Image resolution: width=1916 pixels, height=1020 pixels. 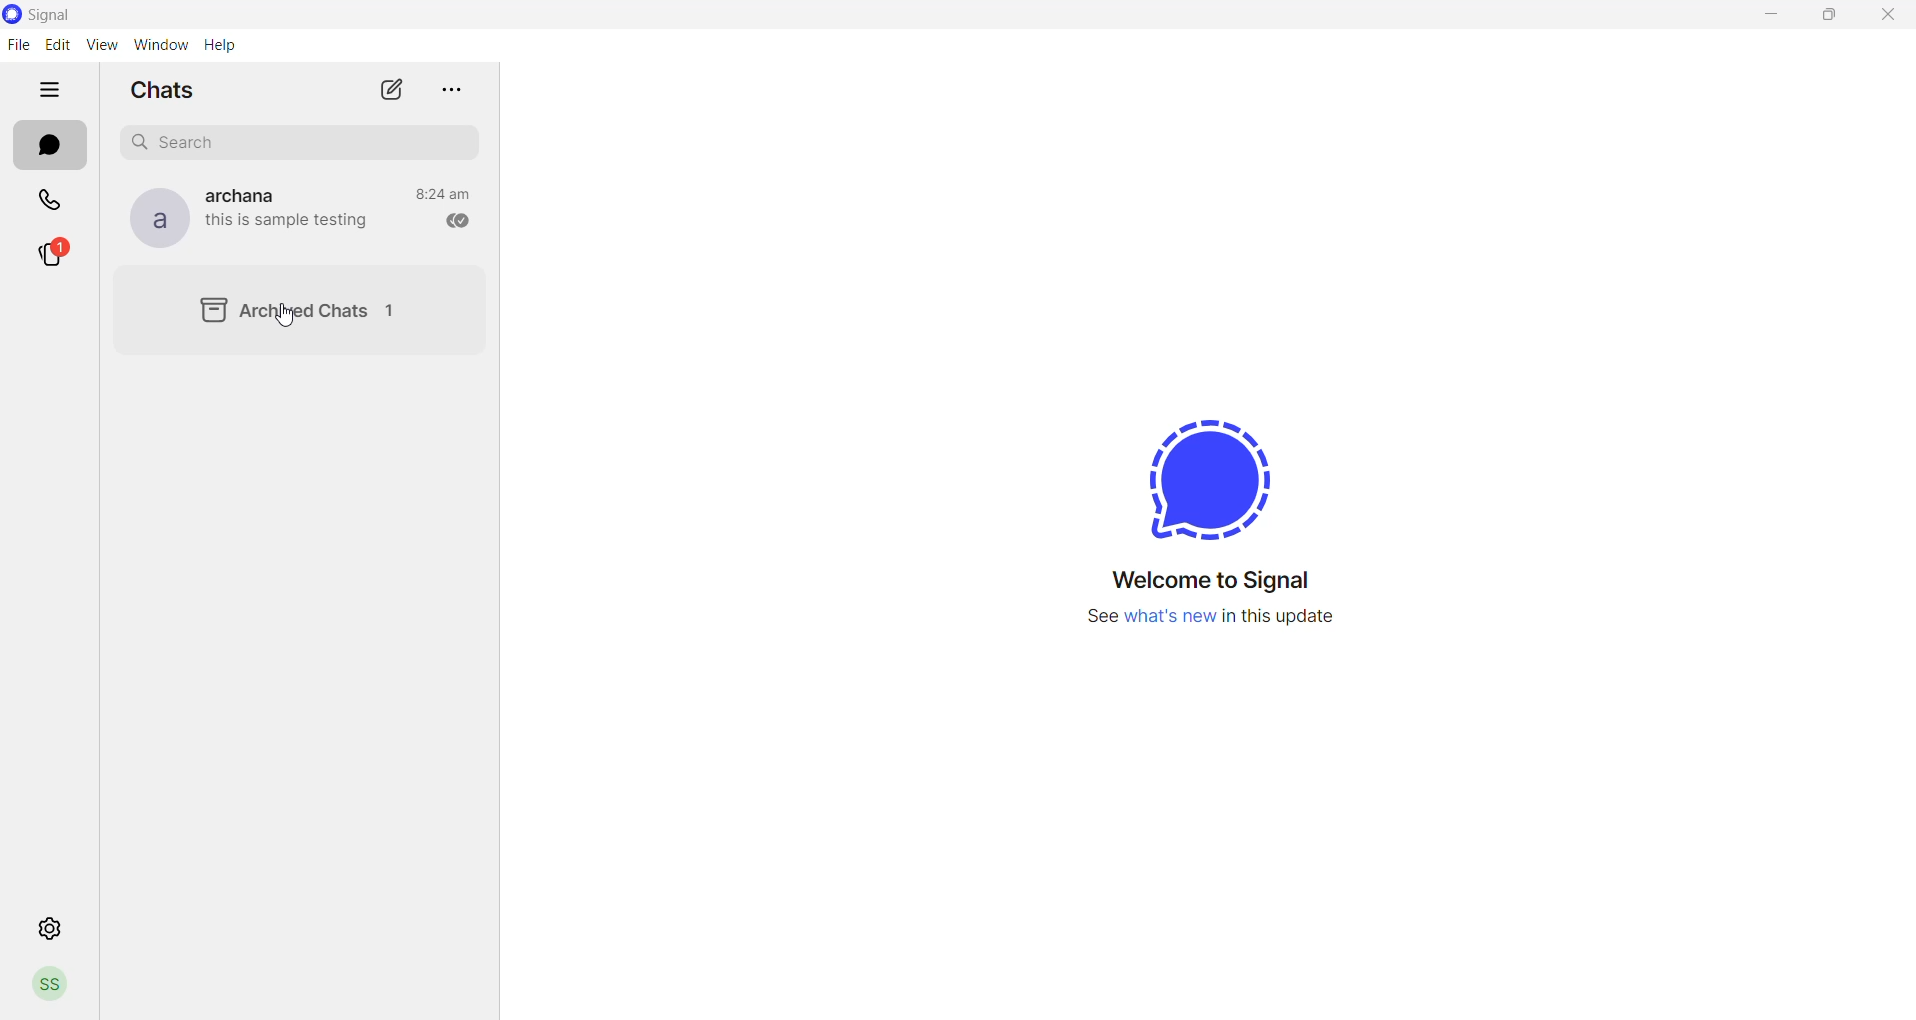 What do you see at coordinates (50, 256) in the screenshot?
I see `stories` at bounding box center [50, 256].